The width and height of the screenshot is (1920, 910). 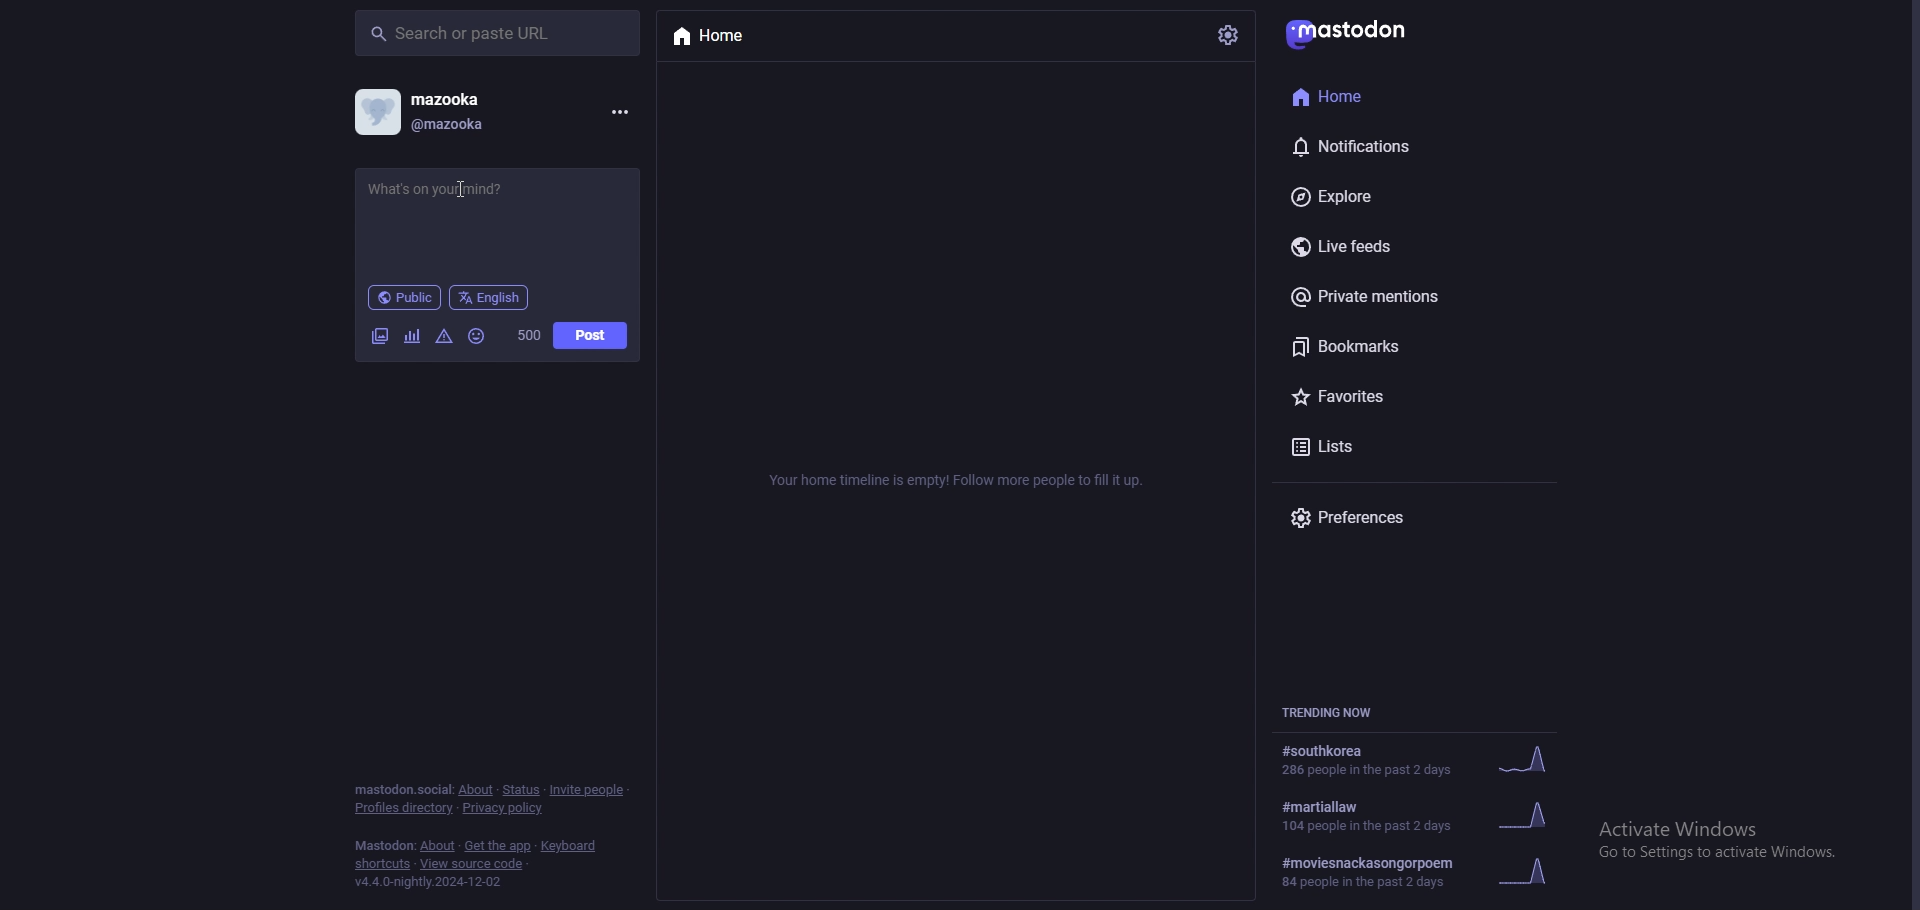 What do you see at coordinates (1420, 872) in the screenshot?
I see `trending` at bounding box center [1420, 872].